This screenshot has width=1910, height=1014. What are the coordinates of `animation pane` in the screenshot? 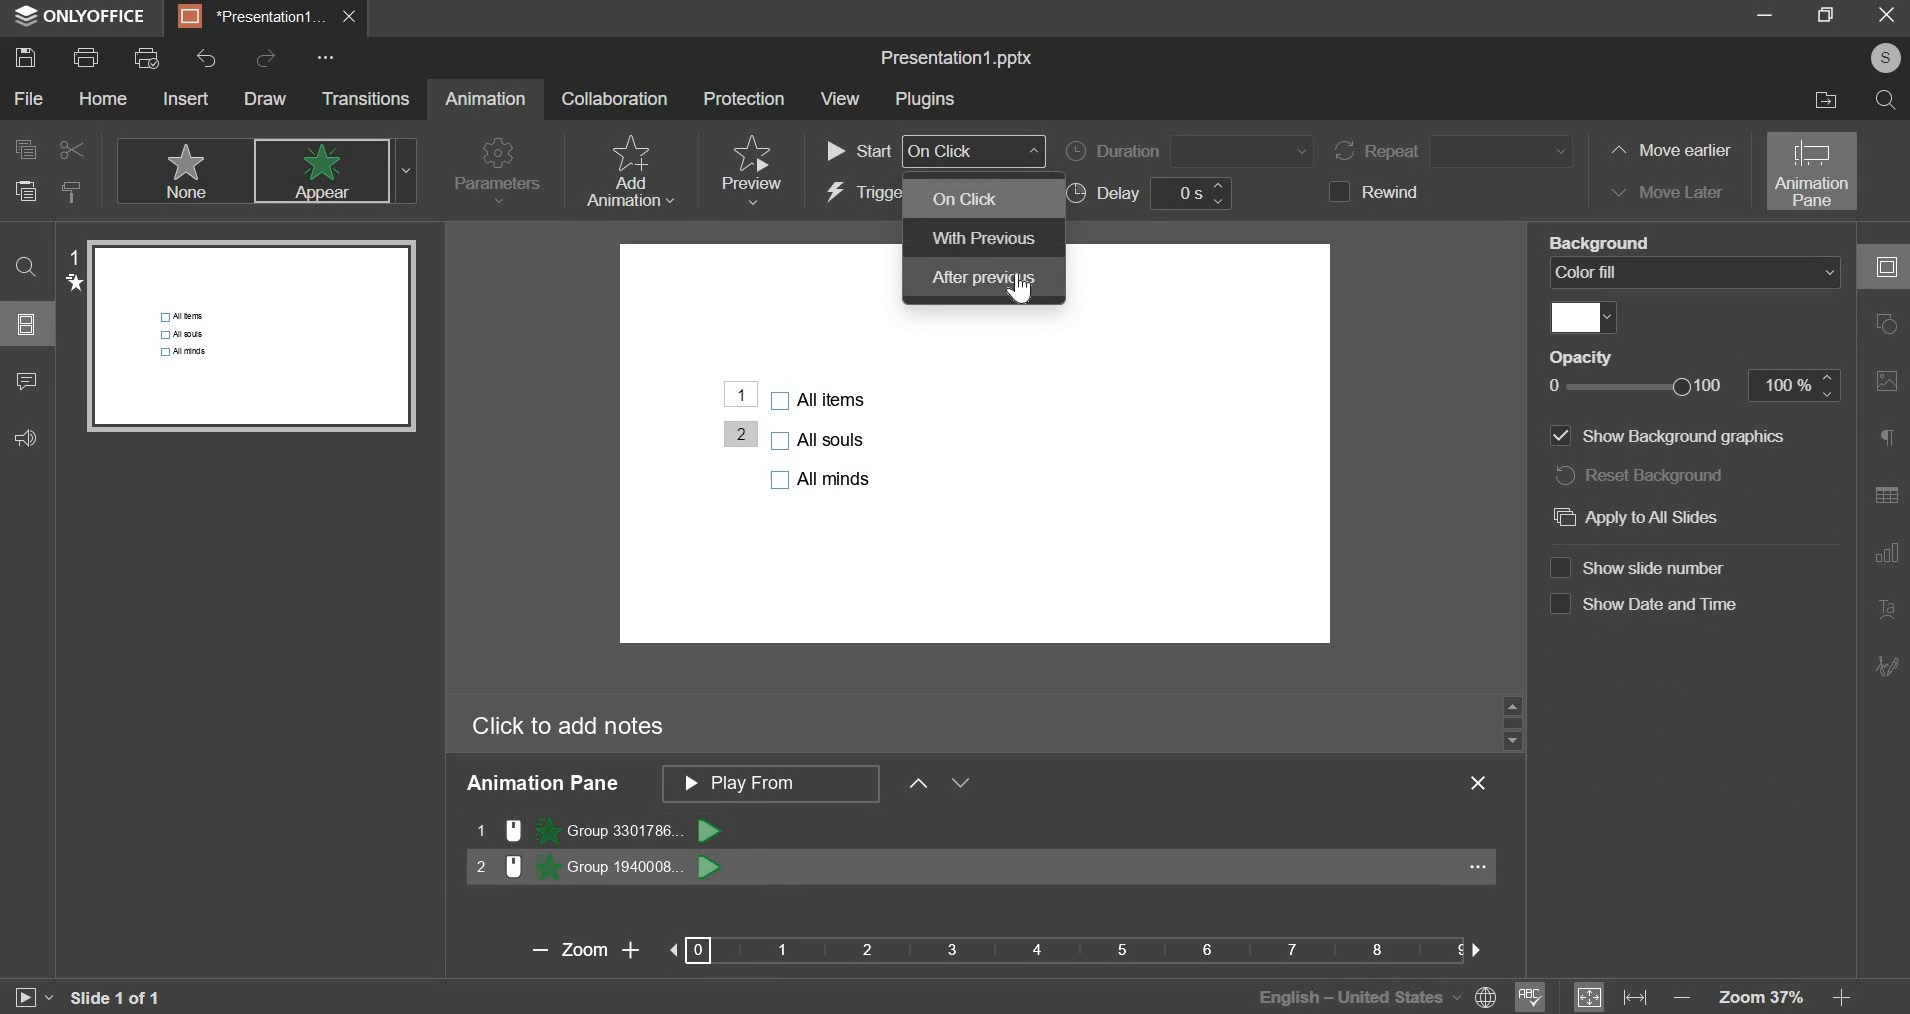 It's located at (1813, 171).